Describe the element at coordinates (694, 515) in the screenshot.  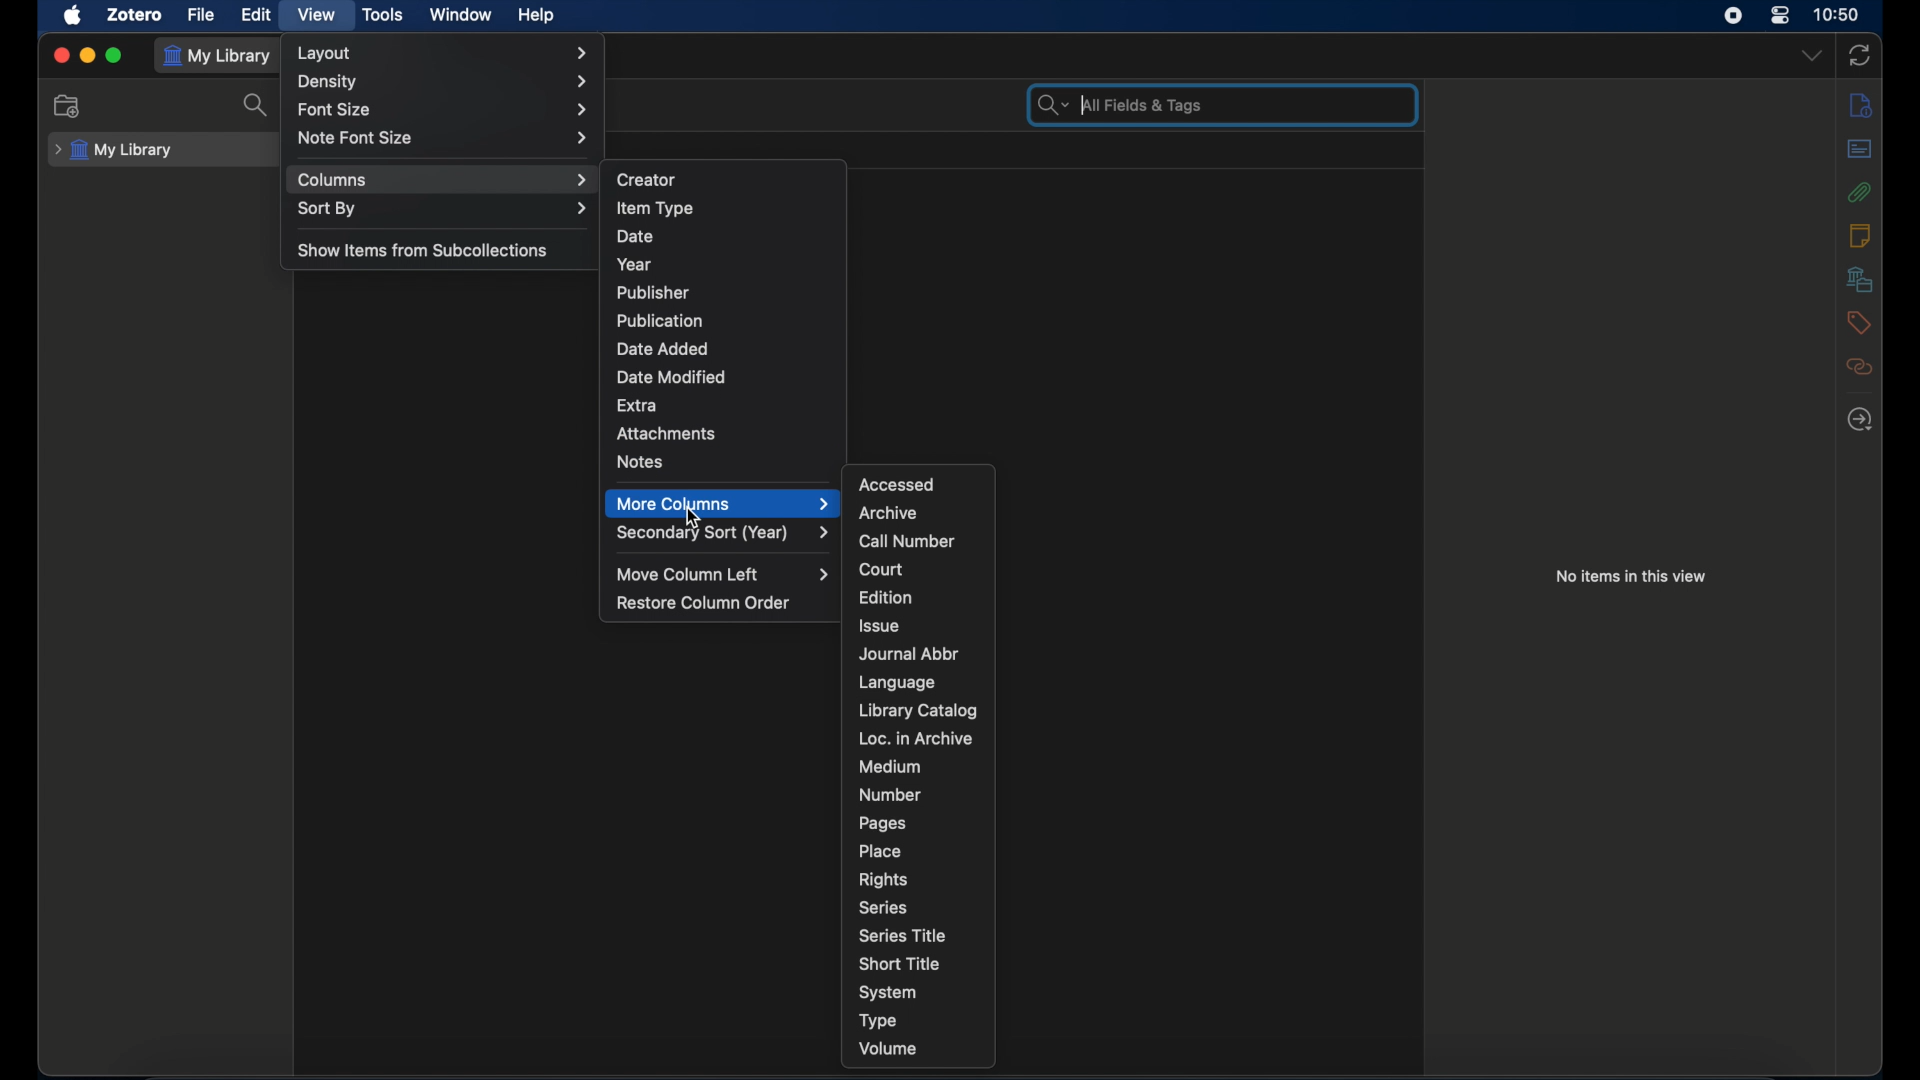
I see `cursor` at that location.